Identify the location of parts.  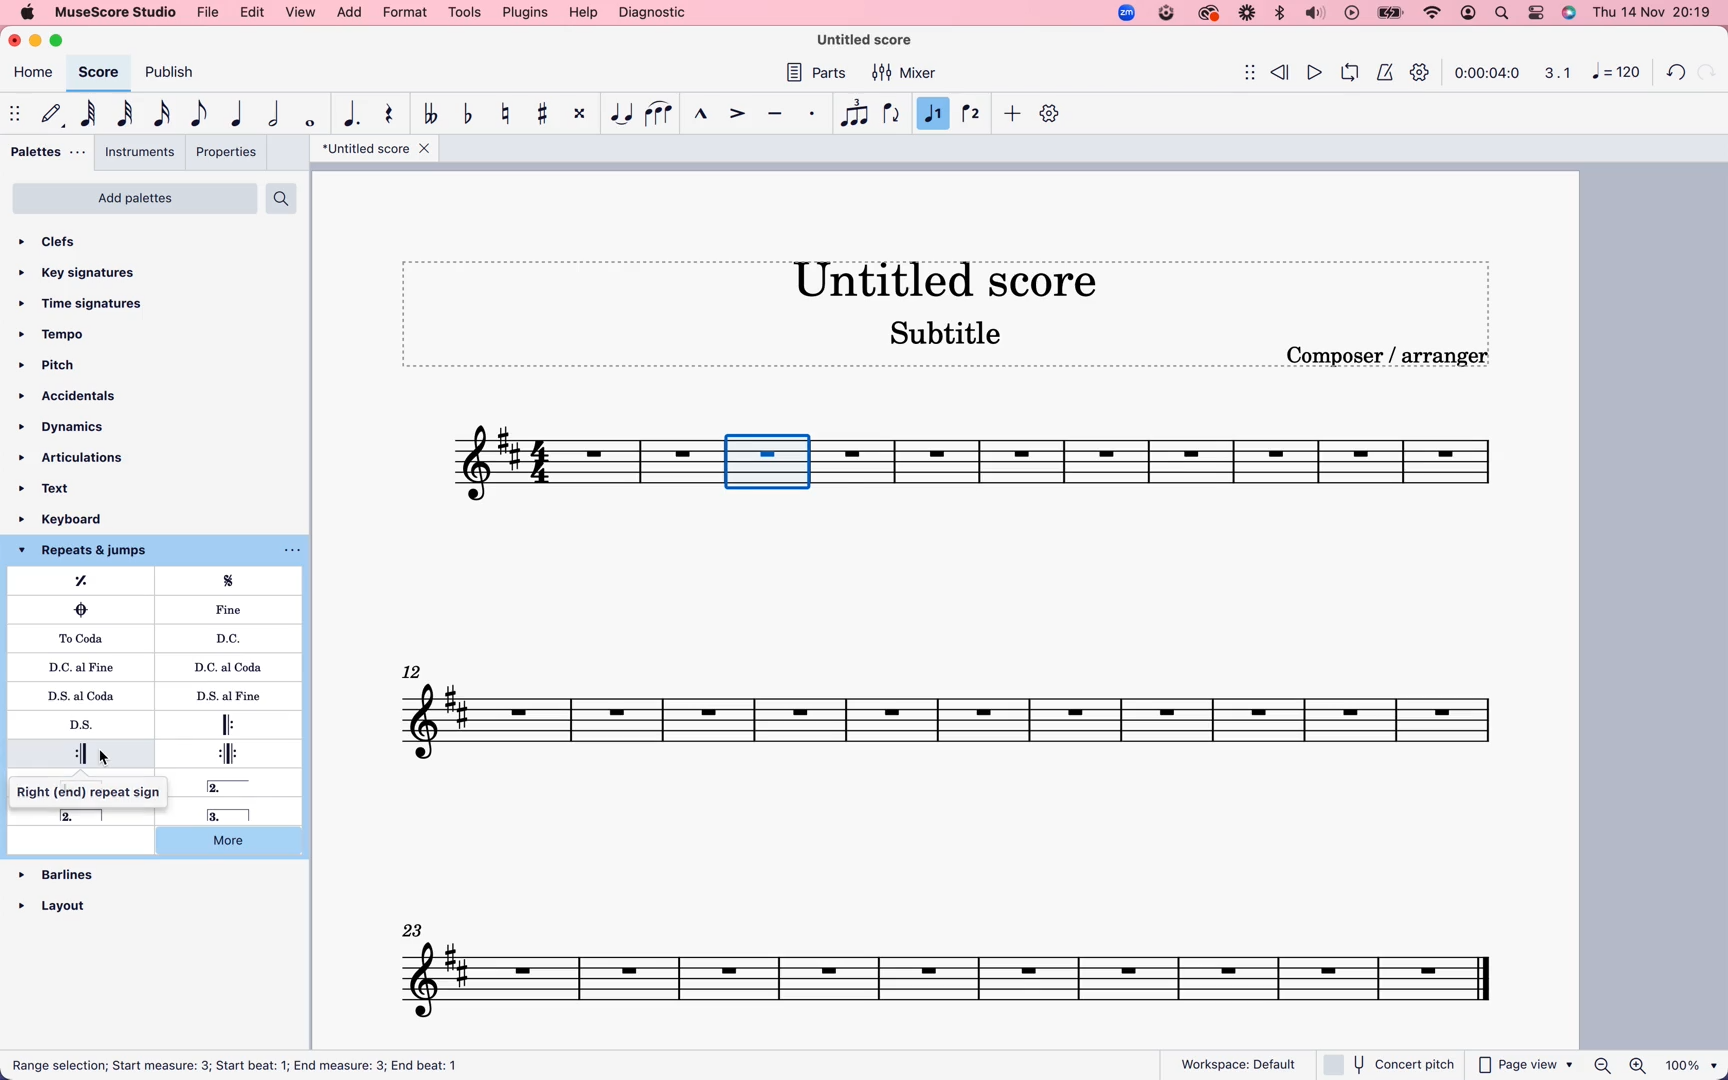
(821, 75).